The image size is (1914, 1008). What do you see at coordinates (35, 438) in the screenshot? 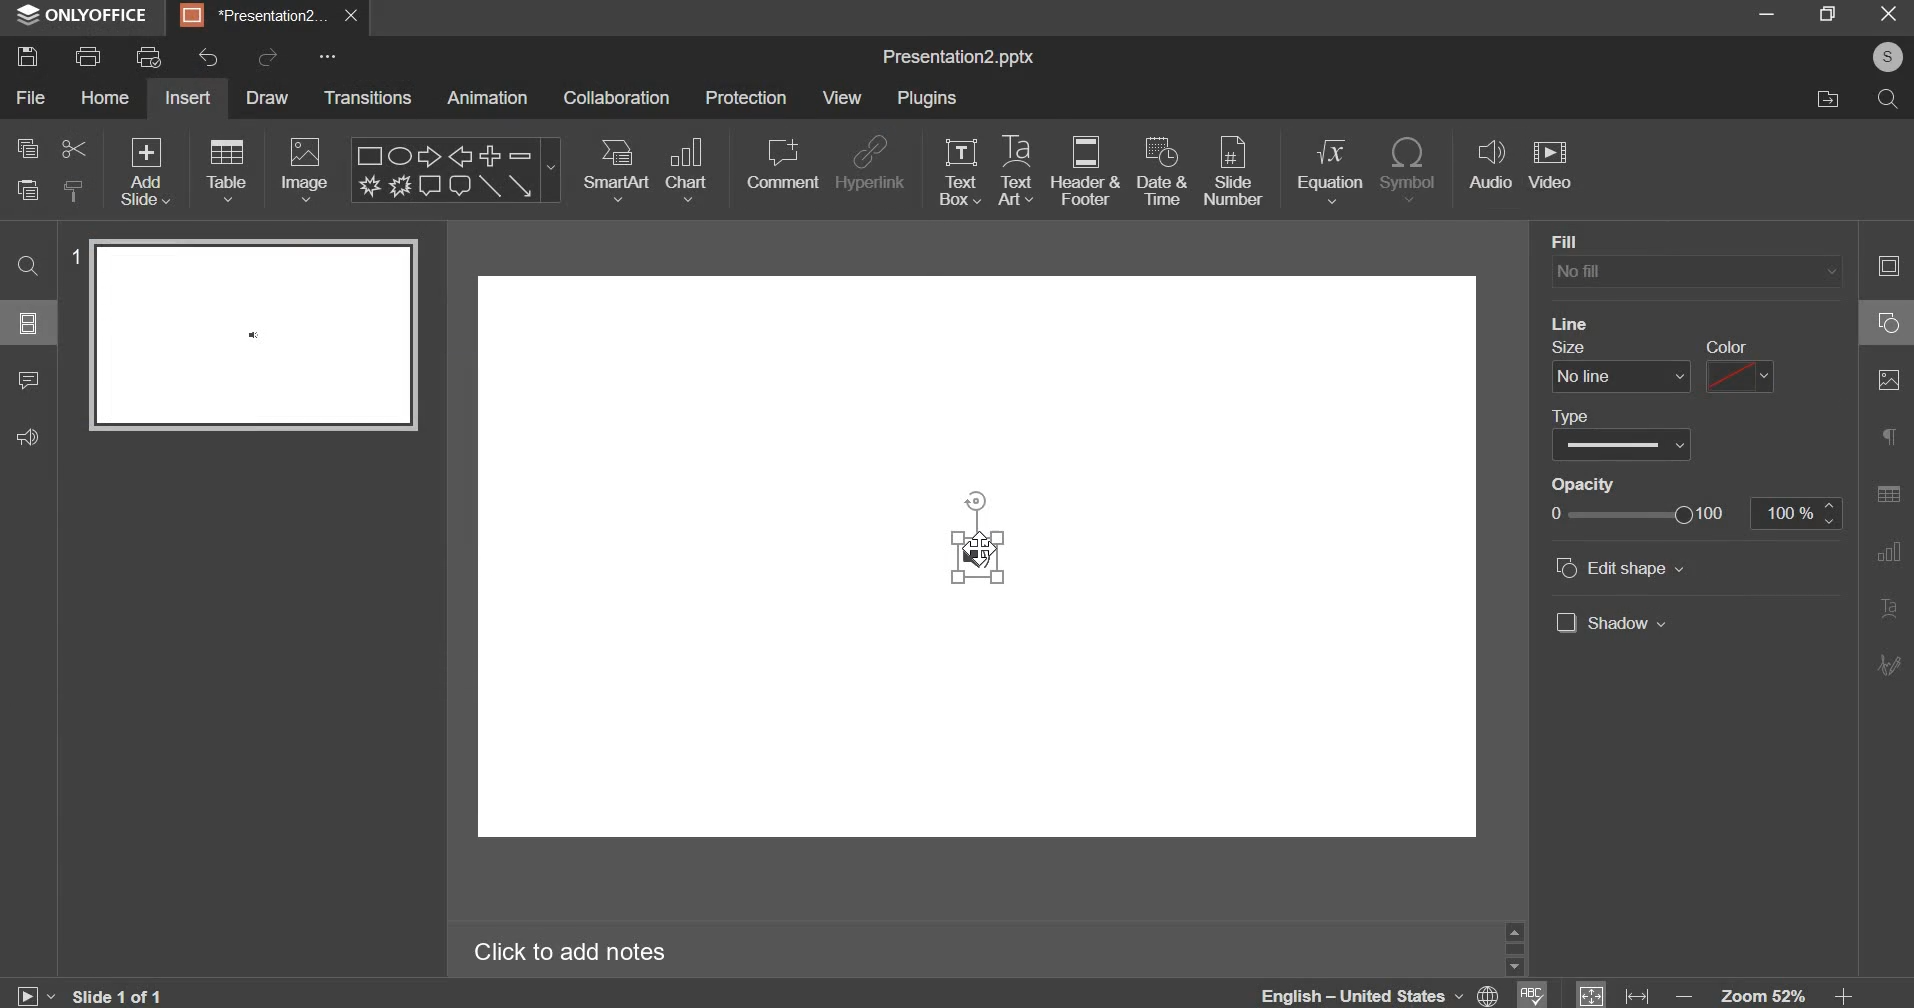
I see `feedback` at bounding box center [35, 438].